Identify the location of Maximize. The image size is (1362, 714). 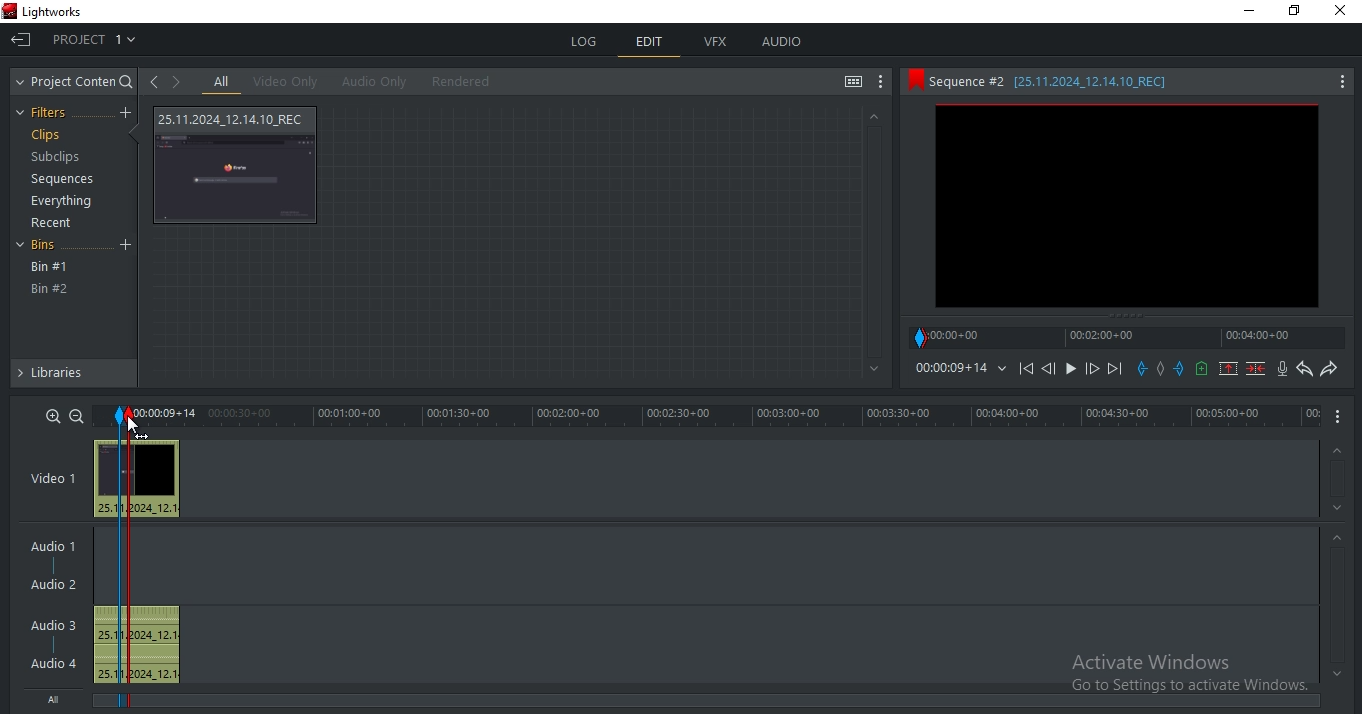
(1299, 14).